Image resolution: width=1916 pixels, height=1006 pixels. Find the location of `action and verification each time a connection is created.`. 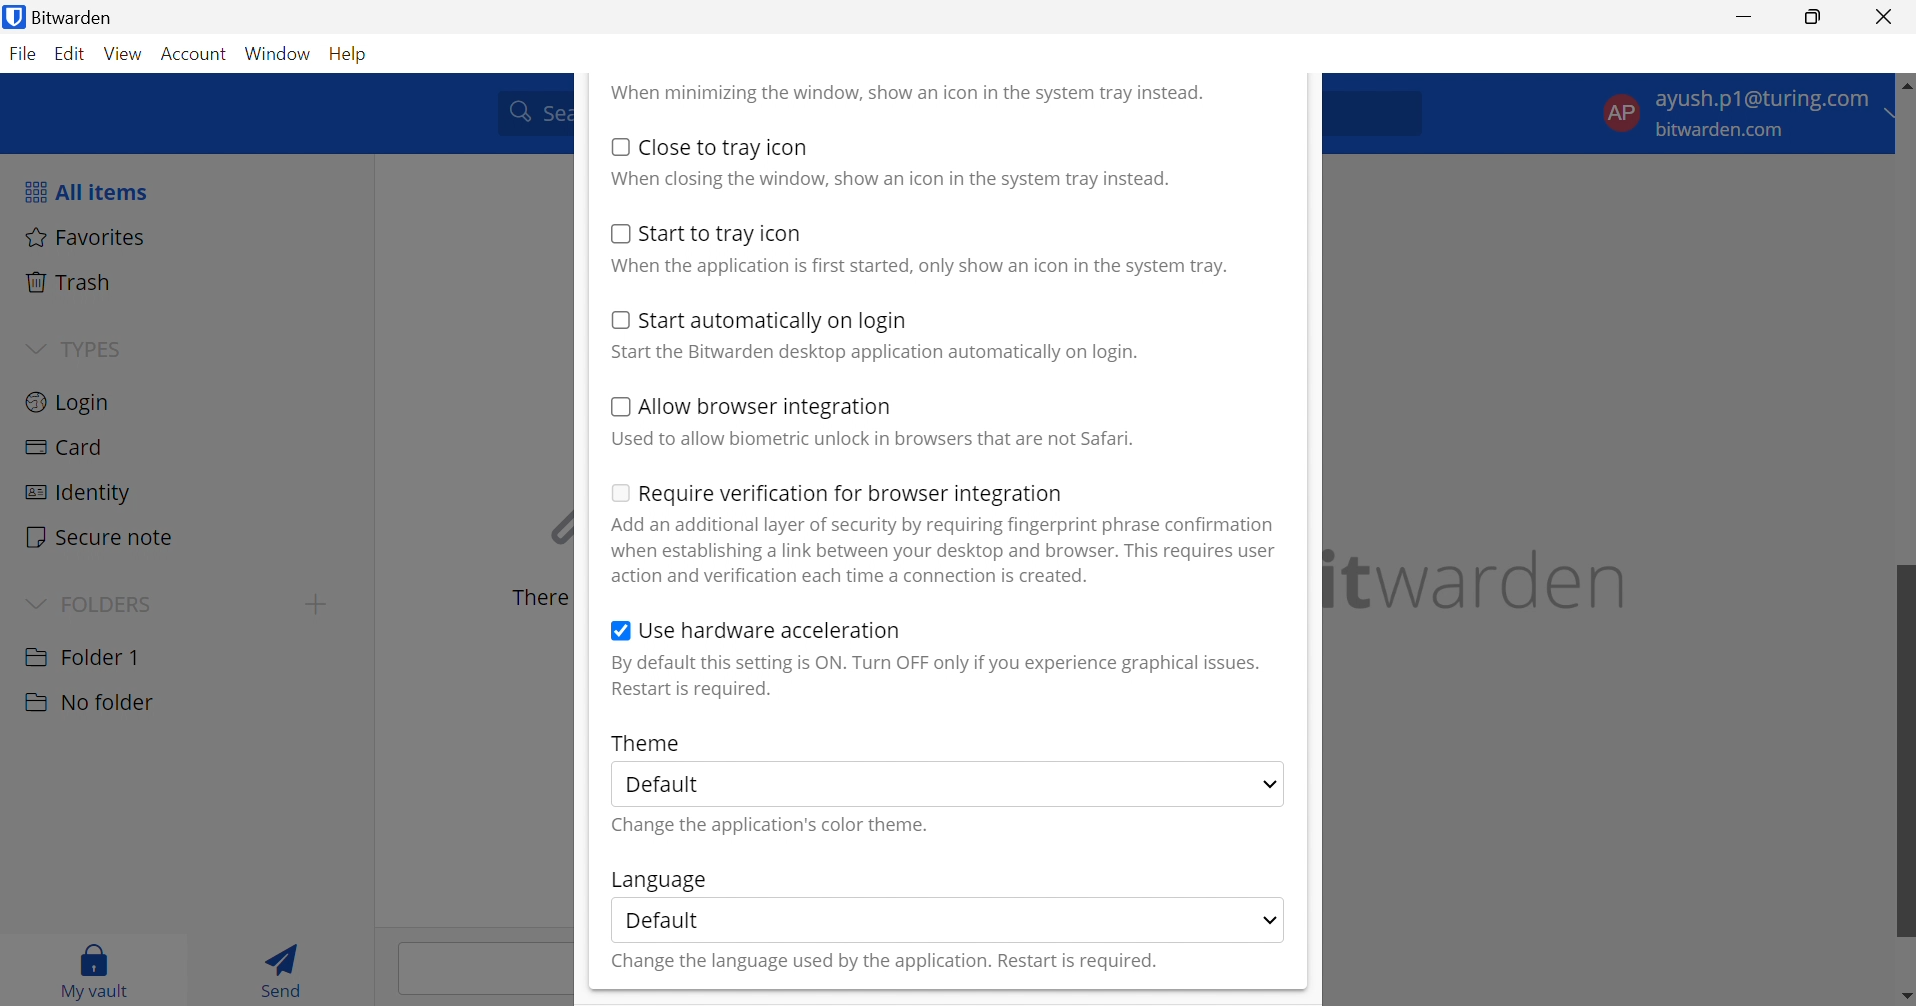

action and verification each time a connection is created. is located at coordinates (853, 576).